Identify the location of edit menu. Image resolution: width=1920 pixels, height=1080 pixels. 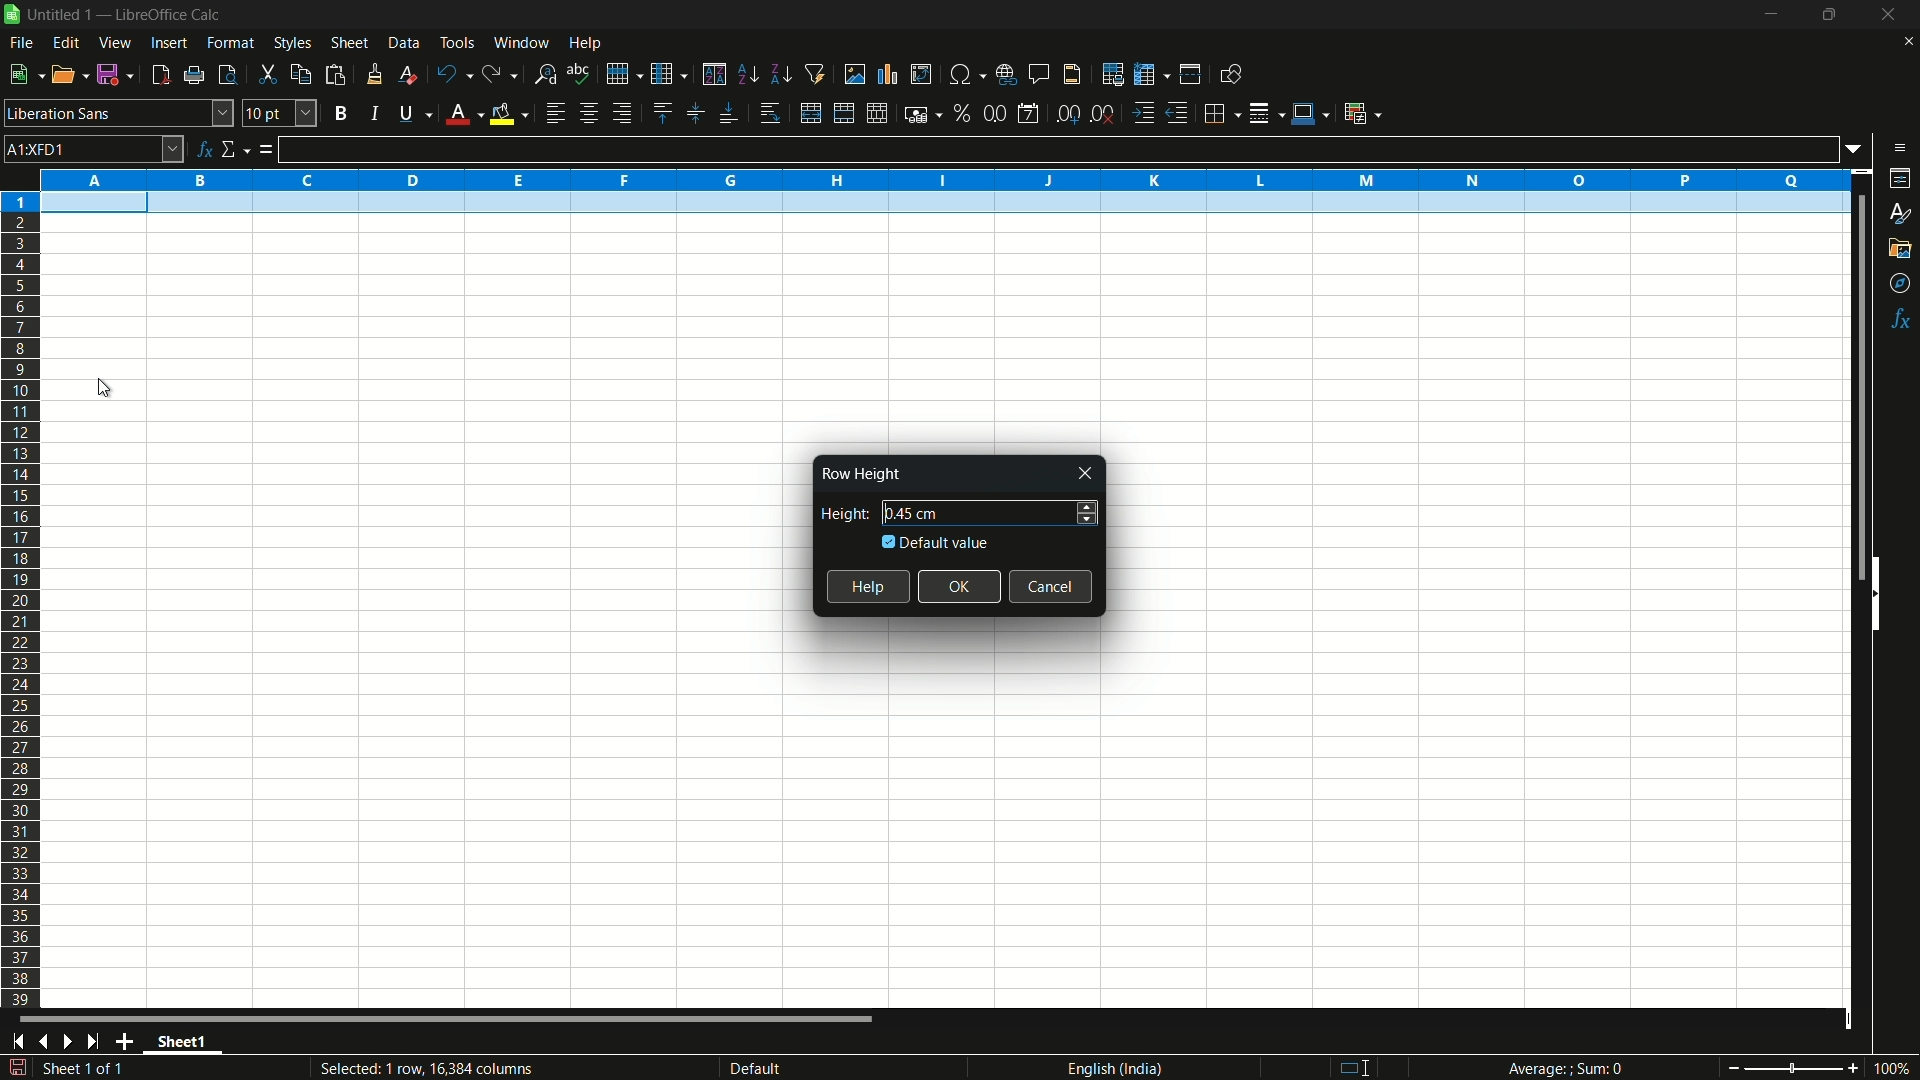
(66, 42).